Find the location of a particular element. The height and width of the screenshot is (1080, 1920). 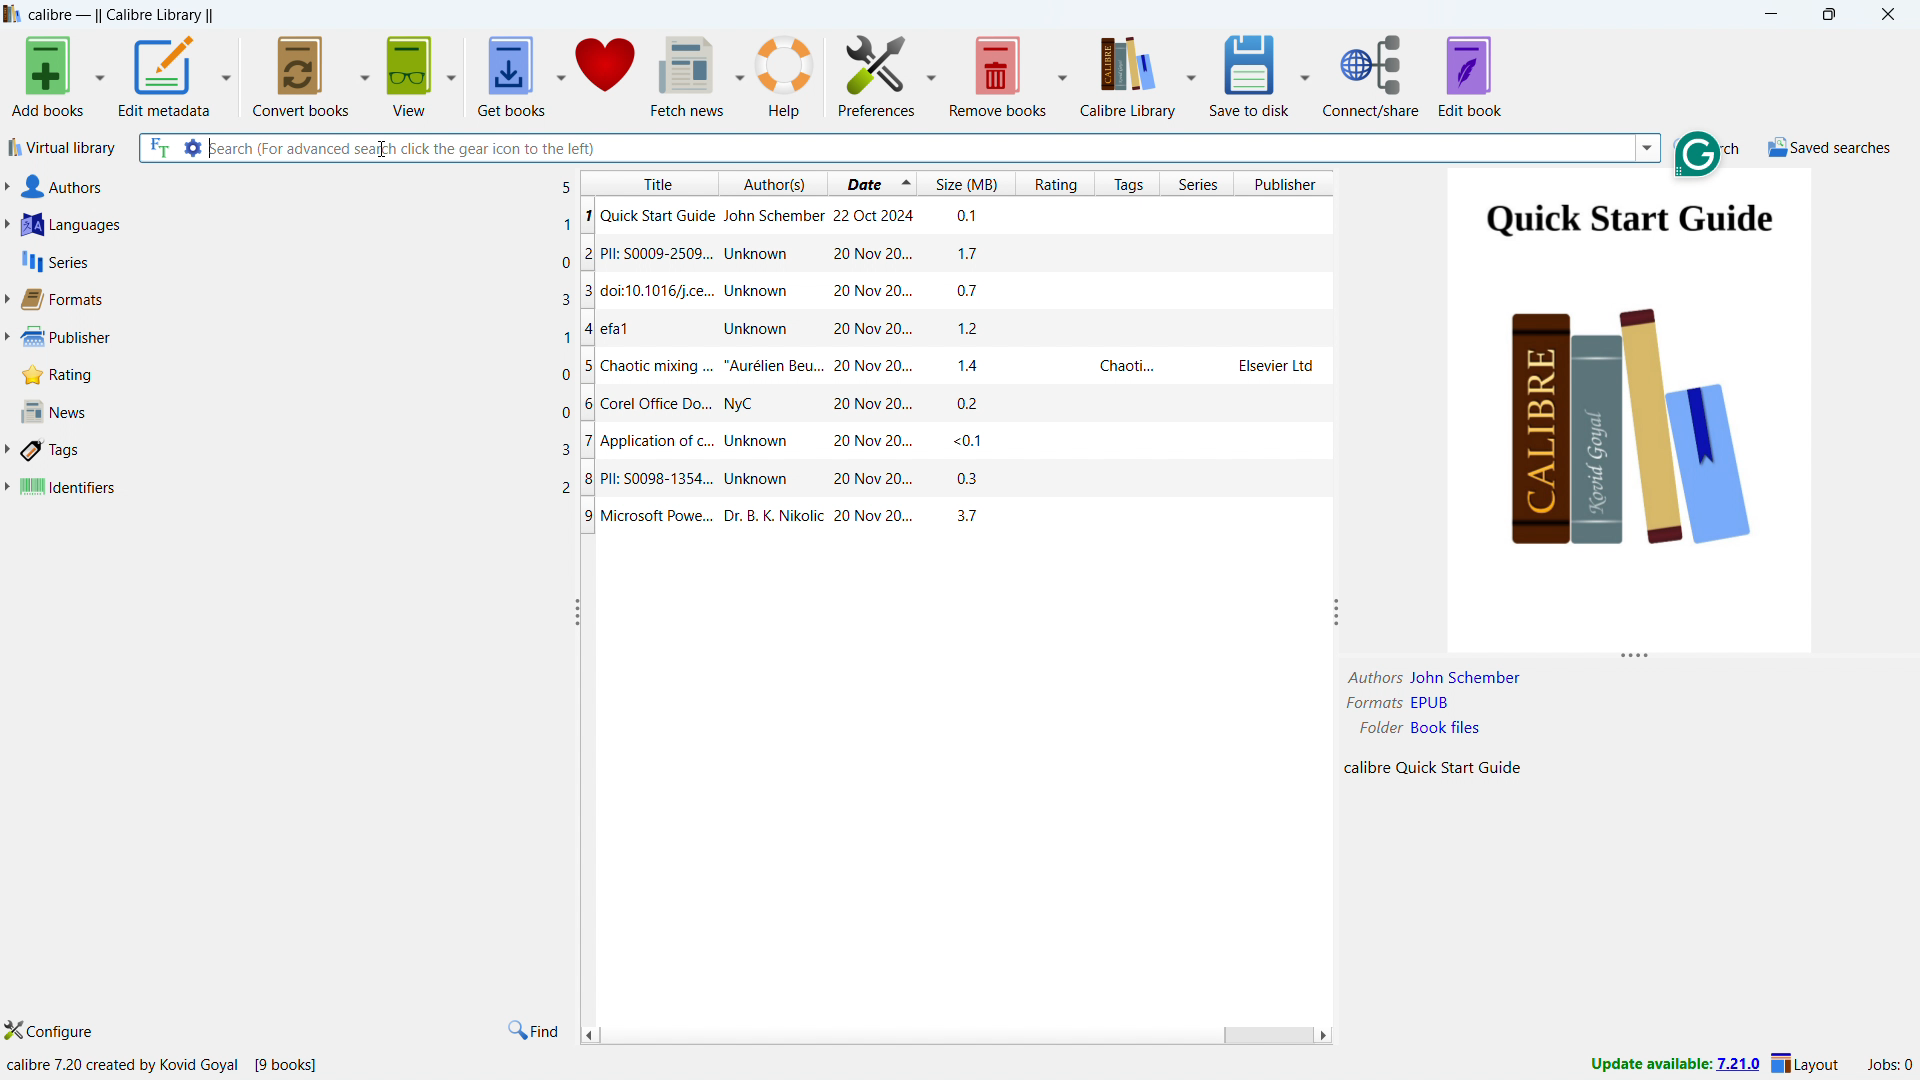

identifiers is located at coordinates (296, 488).